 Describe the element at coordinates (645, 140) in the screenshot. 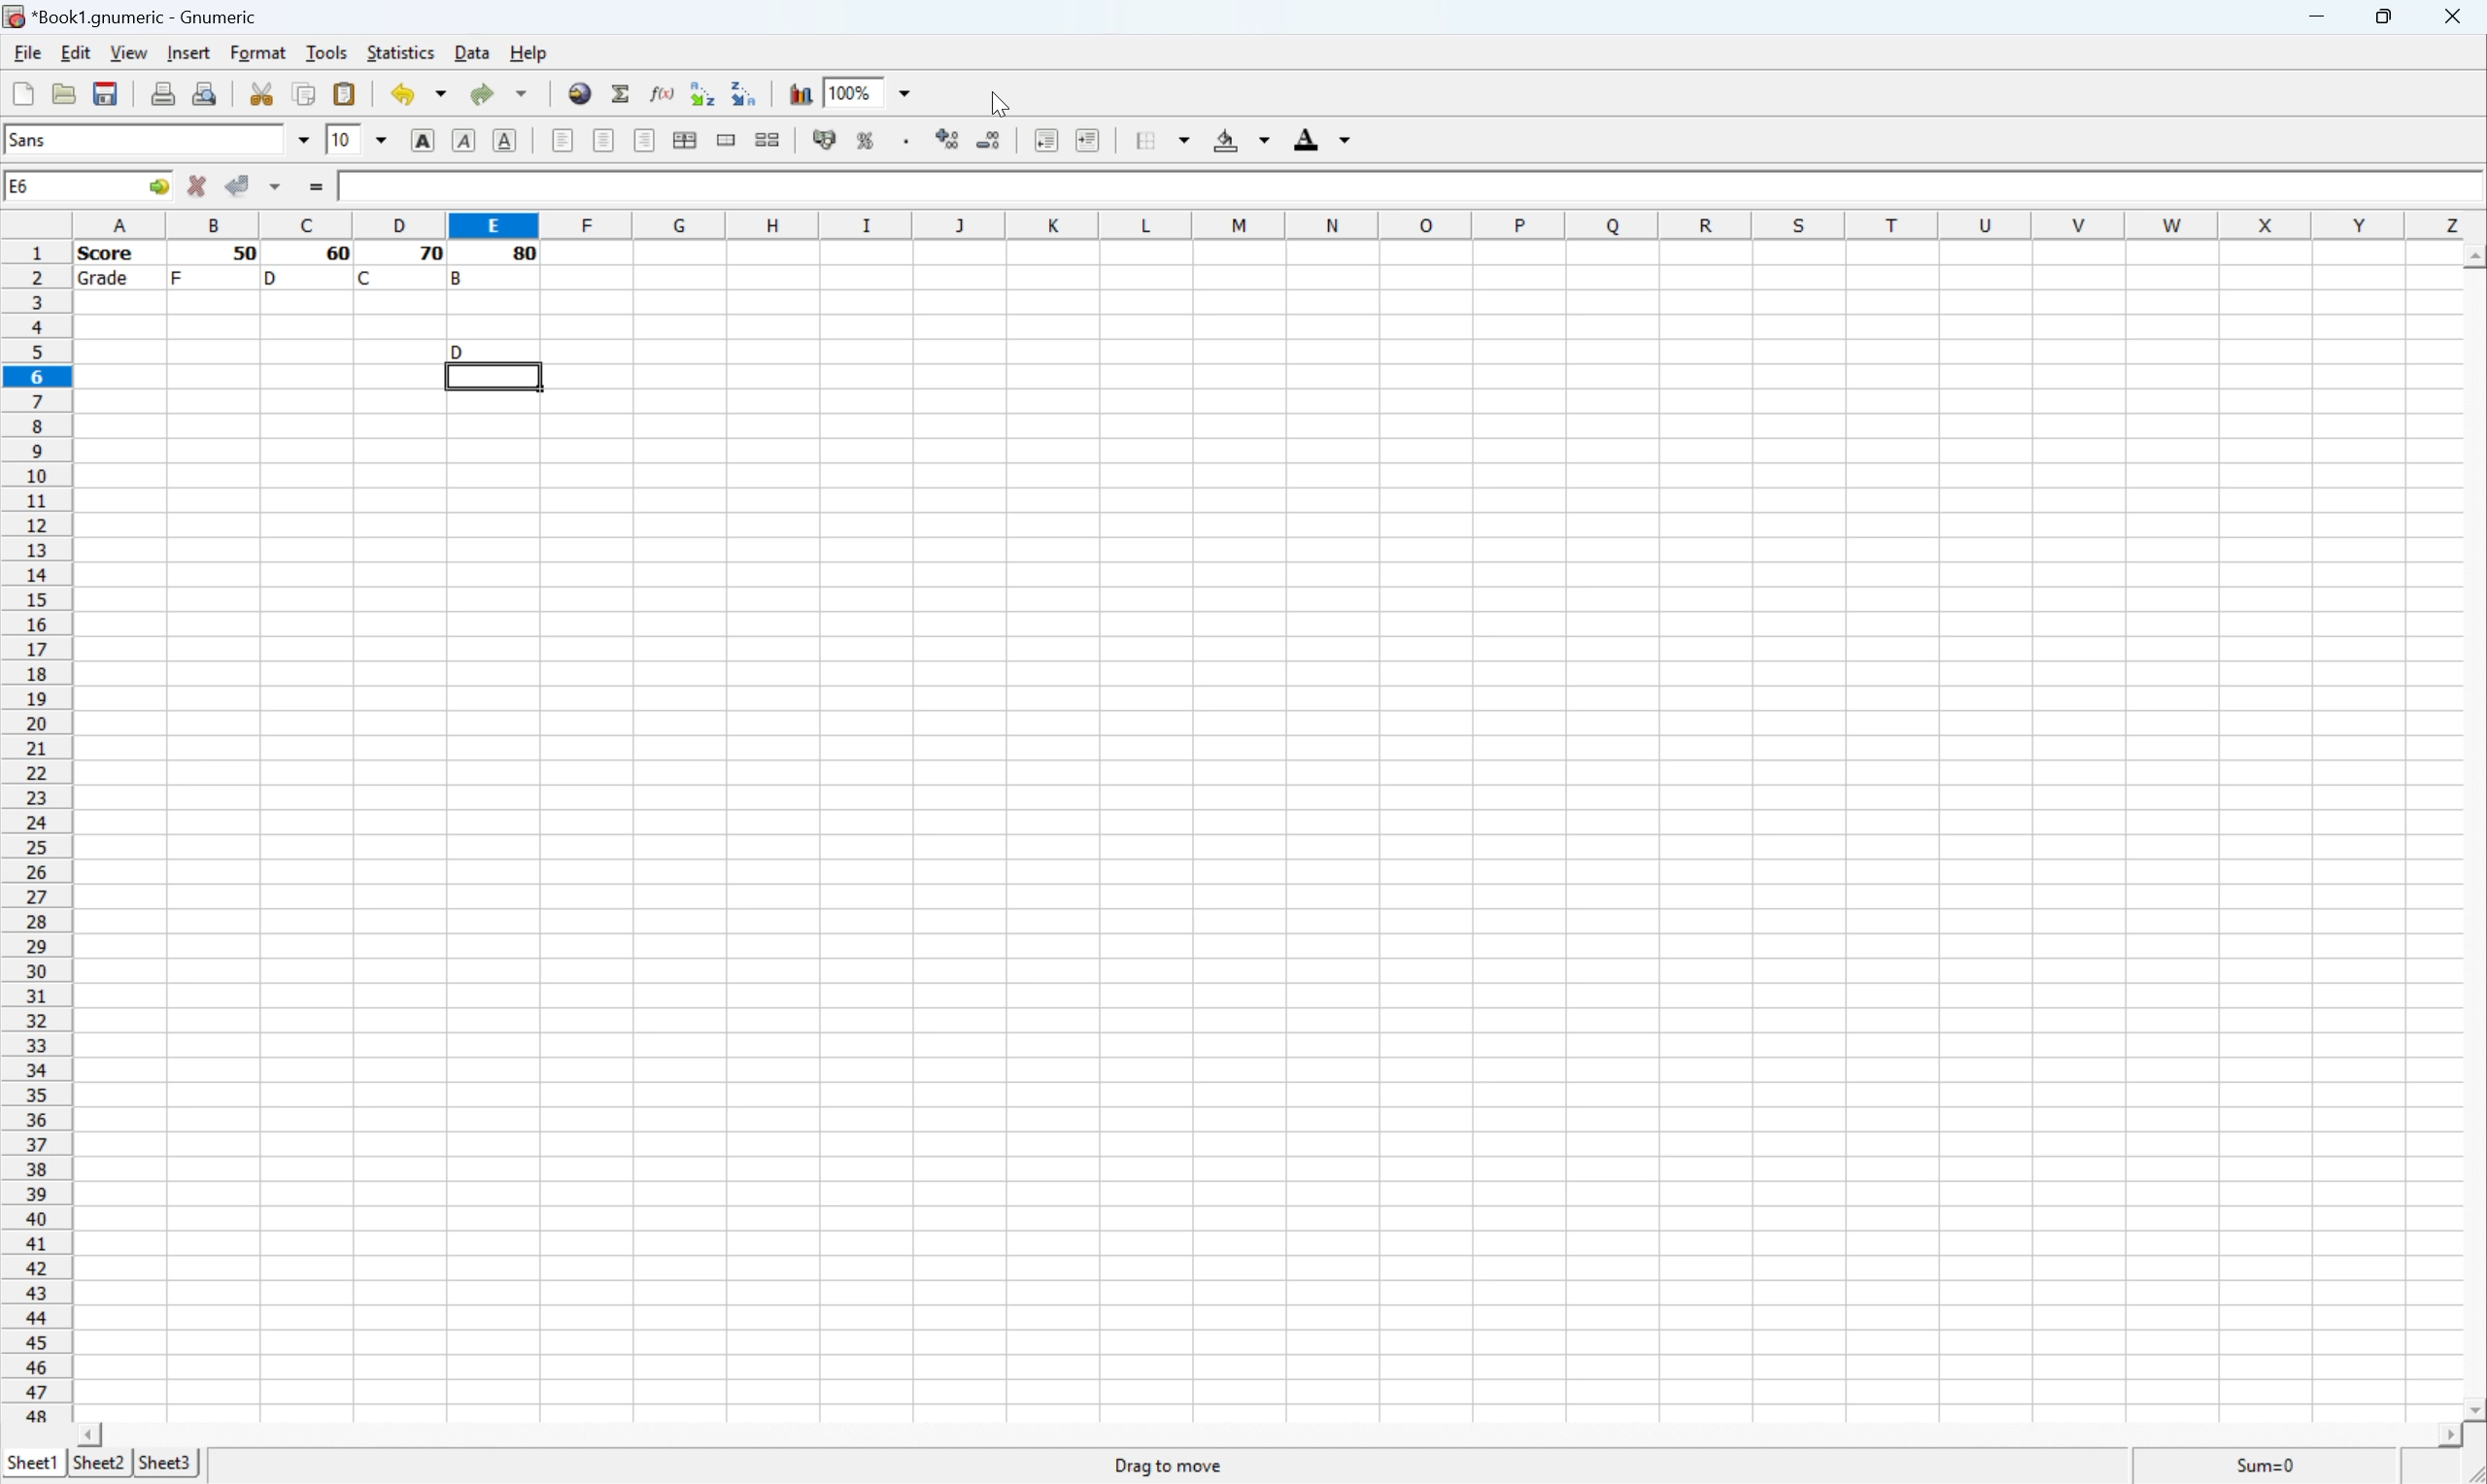

I see `Align Right` at that location.